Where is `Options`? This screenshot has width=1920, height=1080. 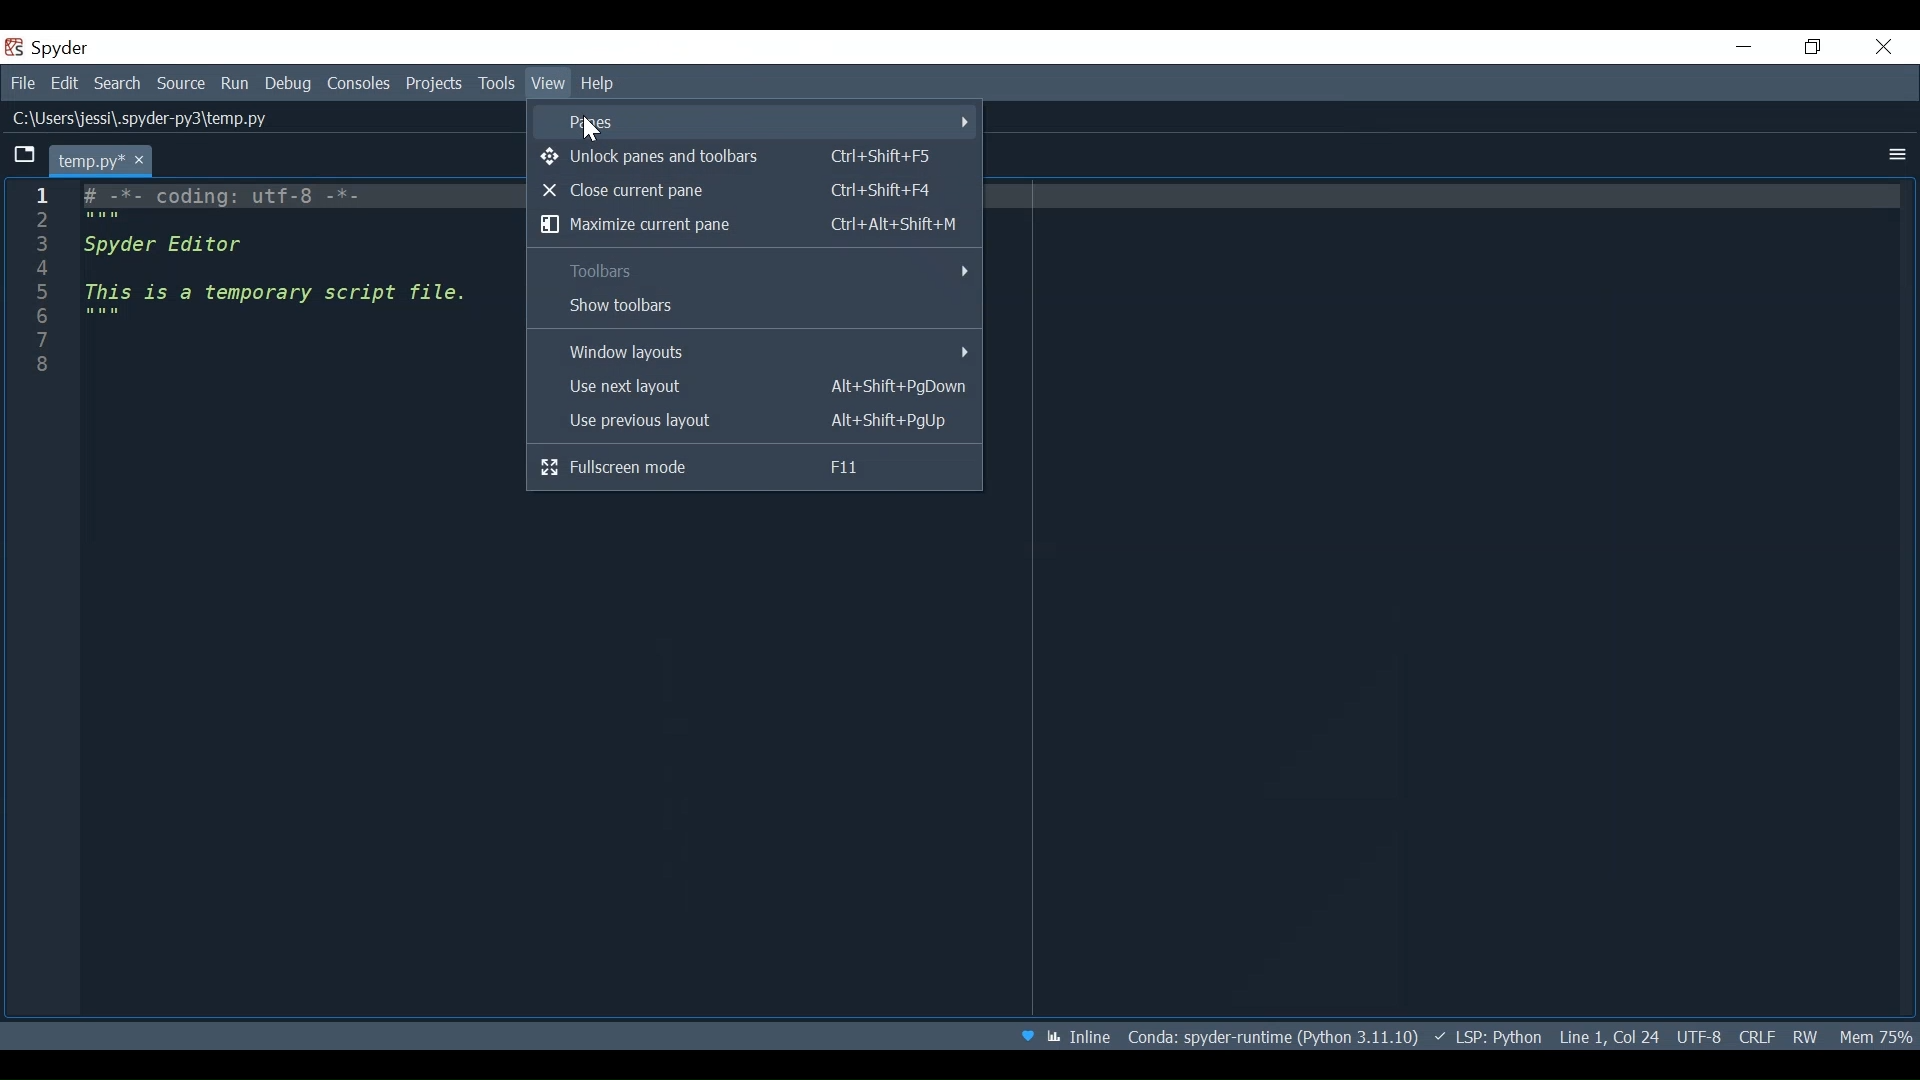 Options is located at coordinates (1894, 154).